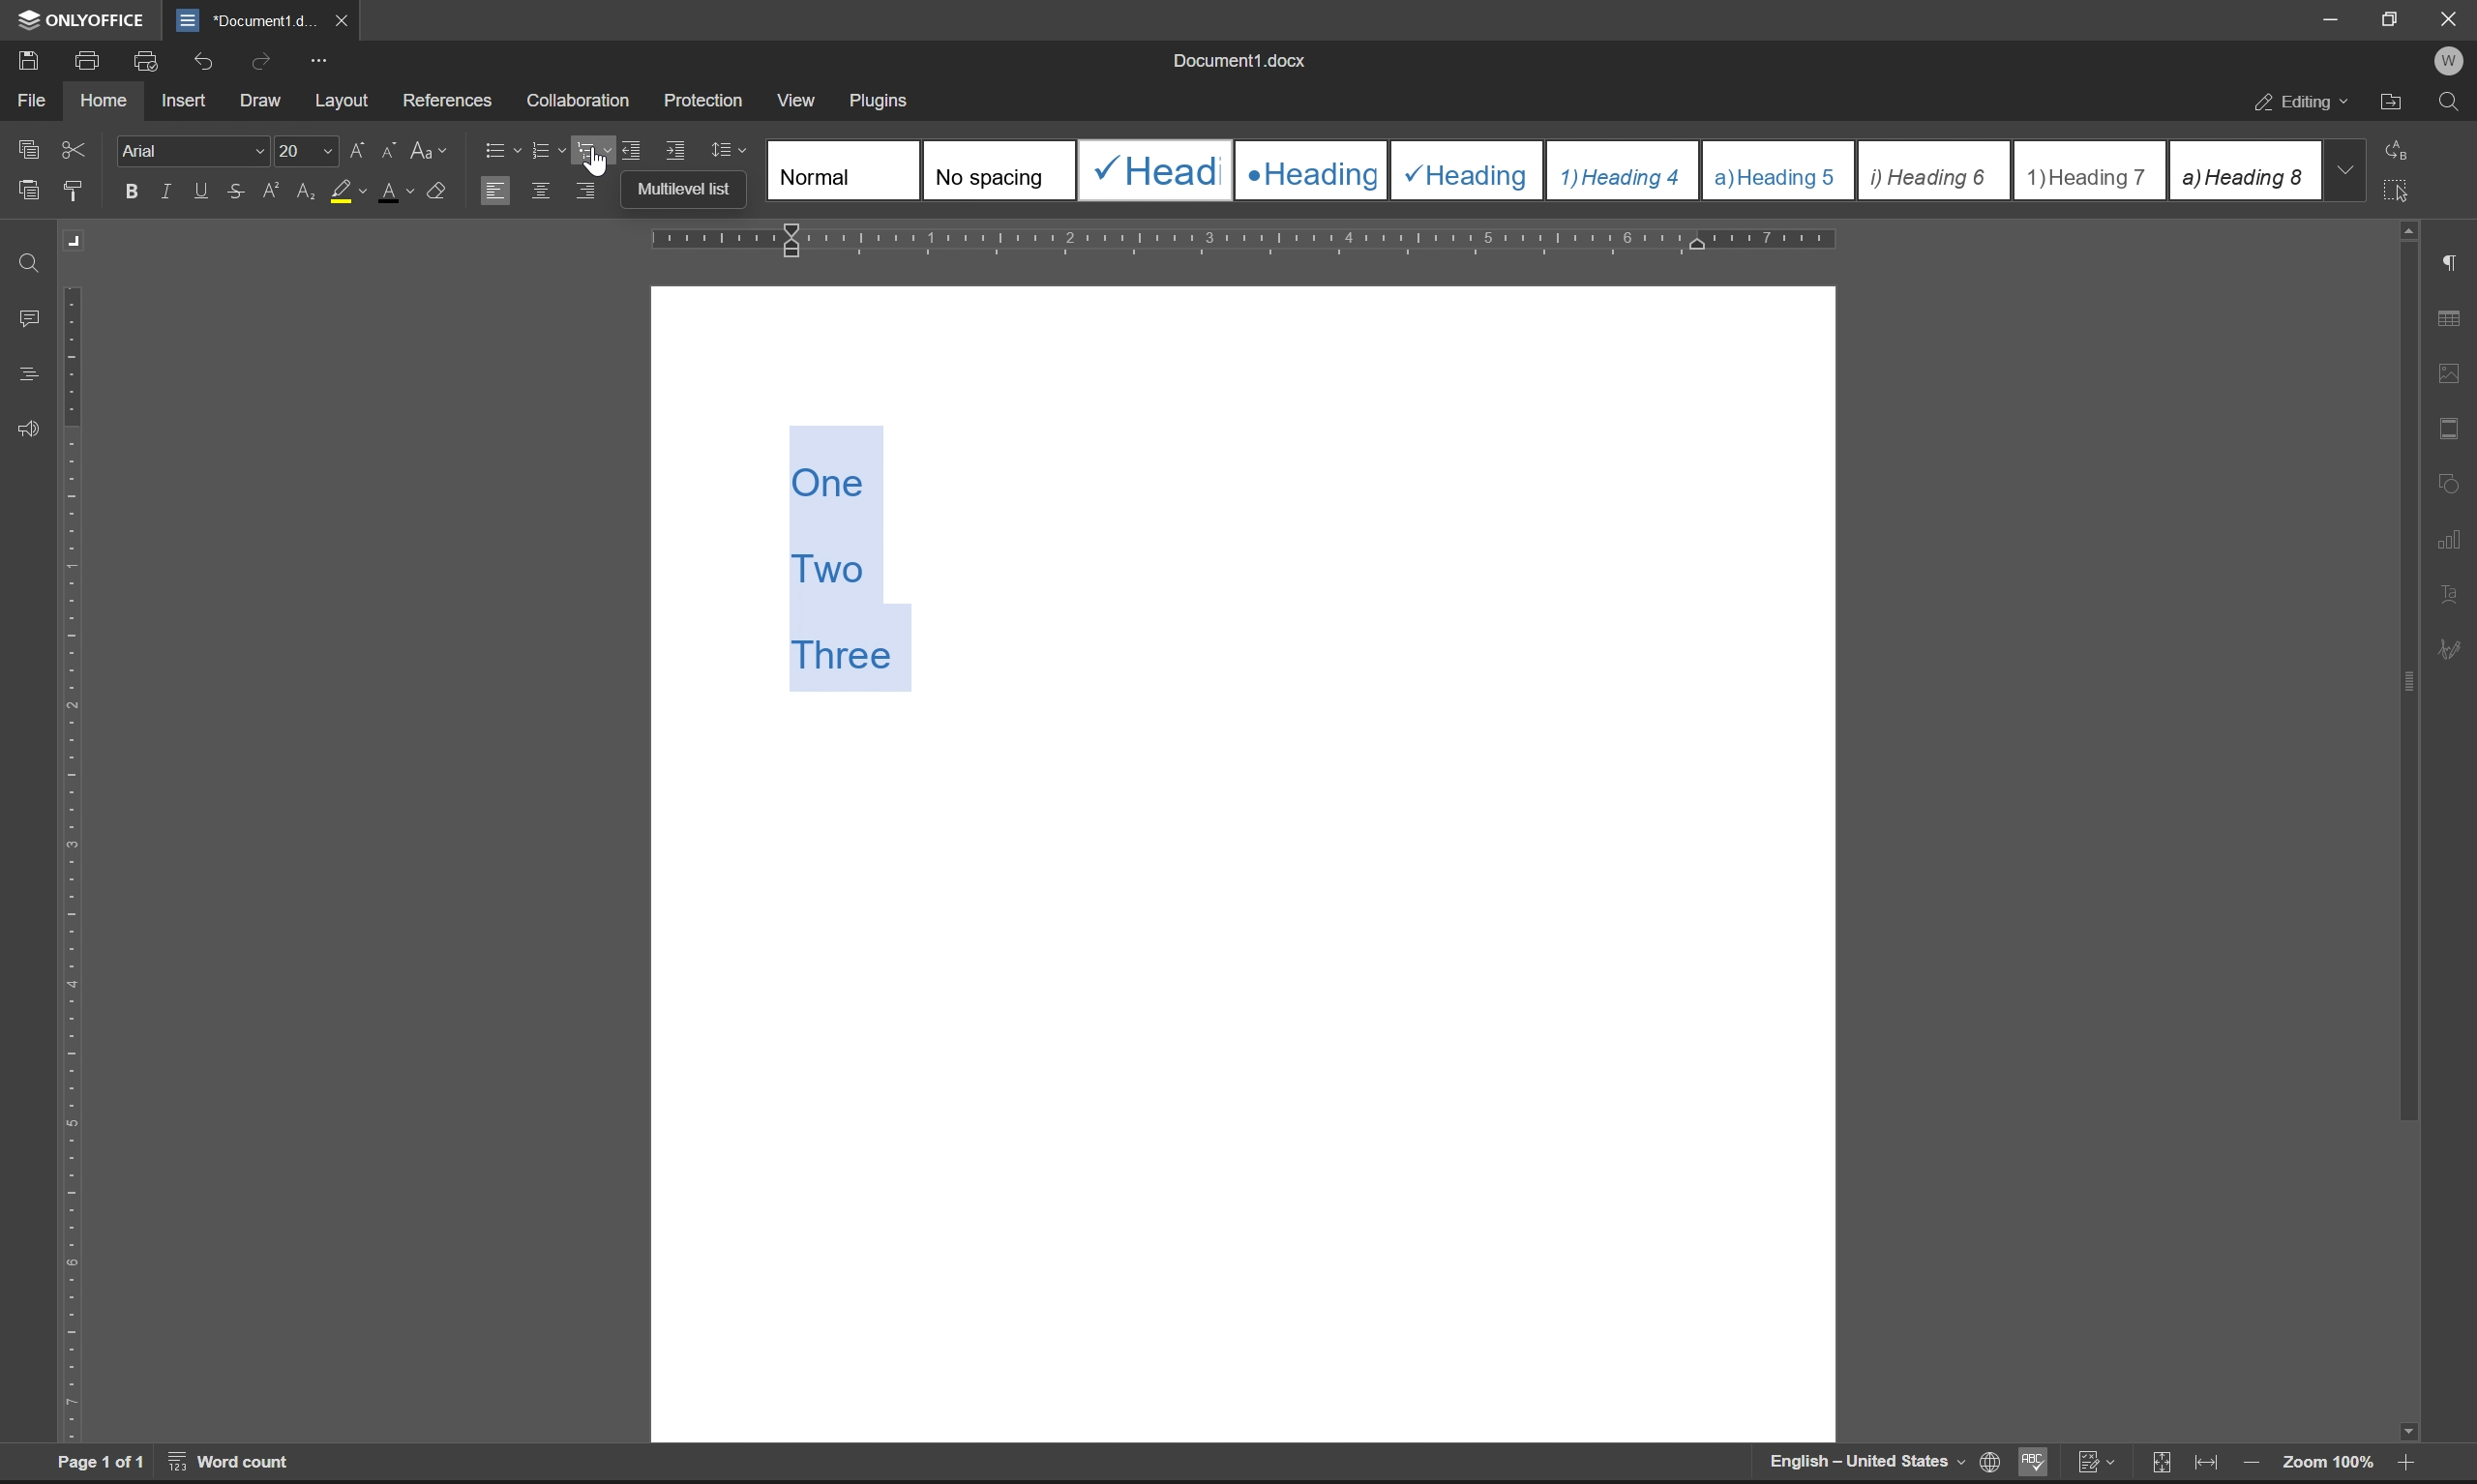  Describe the element at coordinates (169, 190) in the screenshot. I see `italic` at that location.